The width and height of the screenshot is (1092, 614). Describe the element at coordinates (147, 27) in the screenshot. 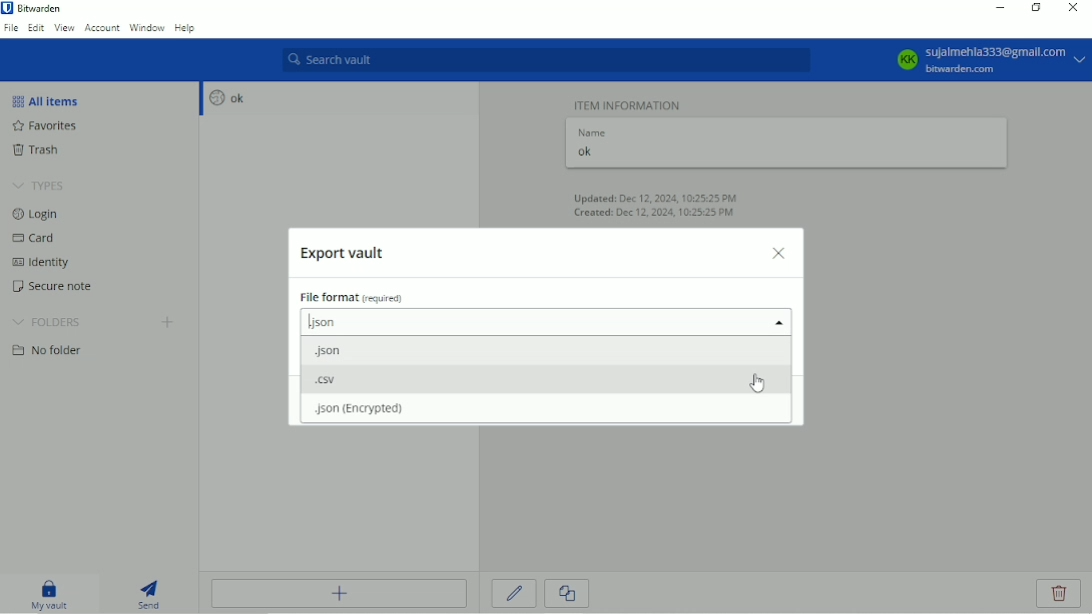

I see `Window` at that location.